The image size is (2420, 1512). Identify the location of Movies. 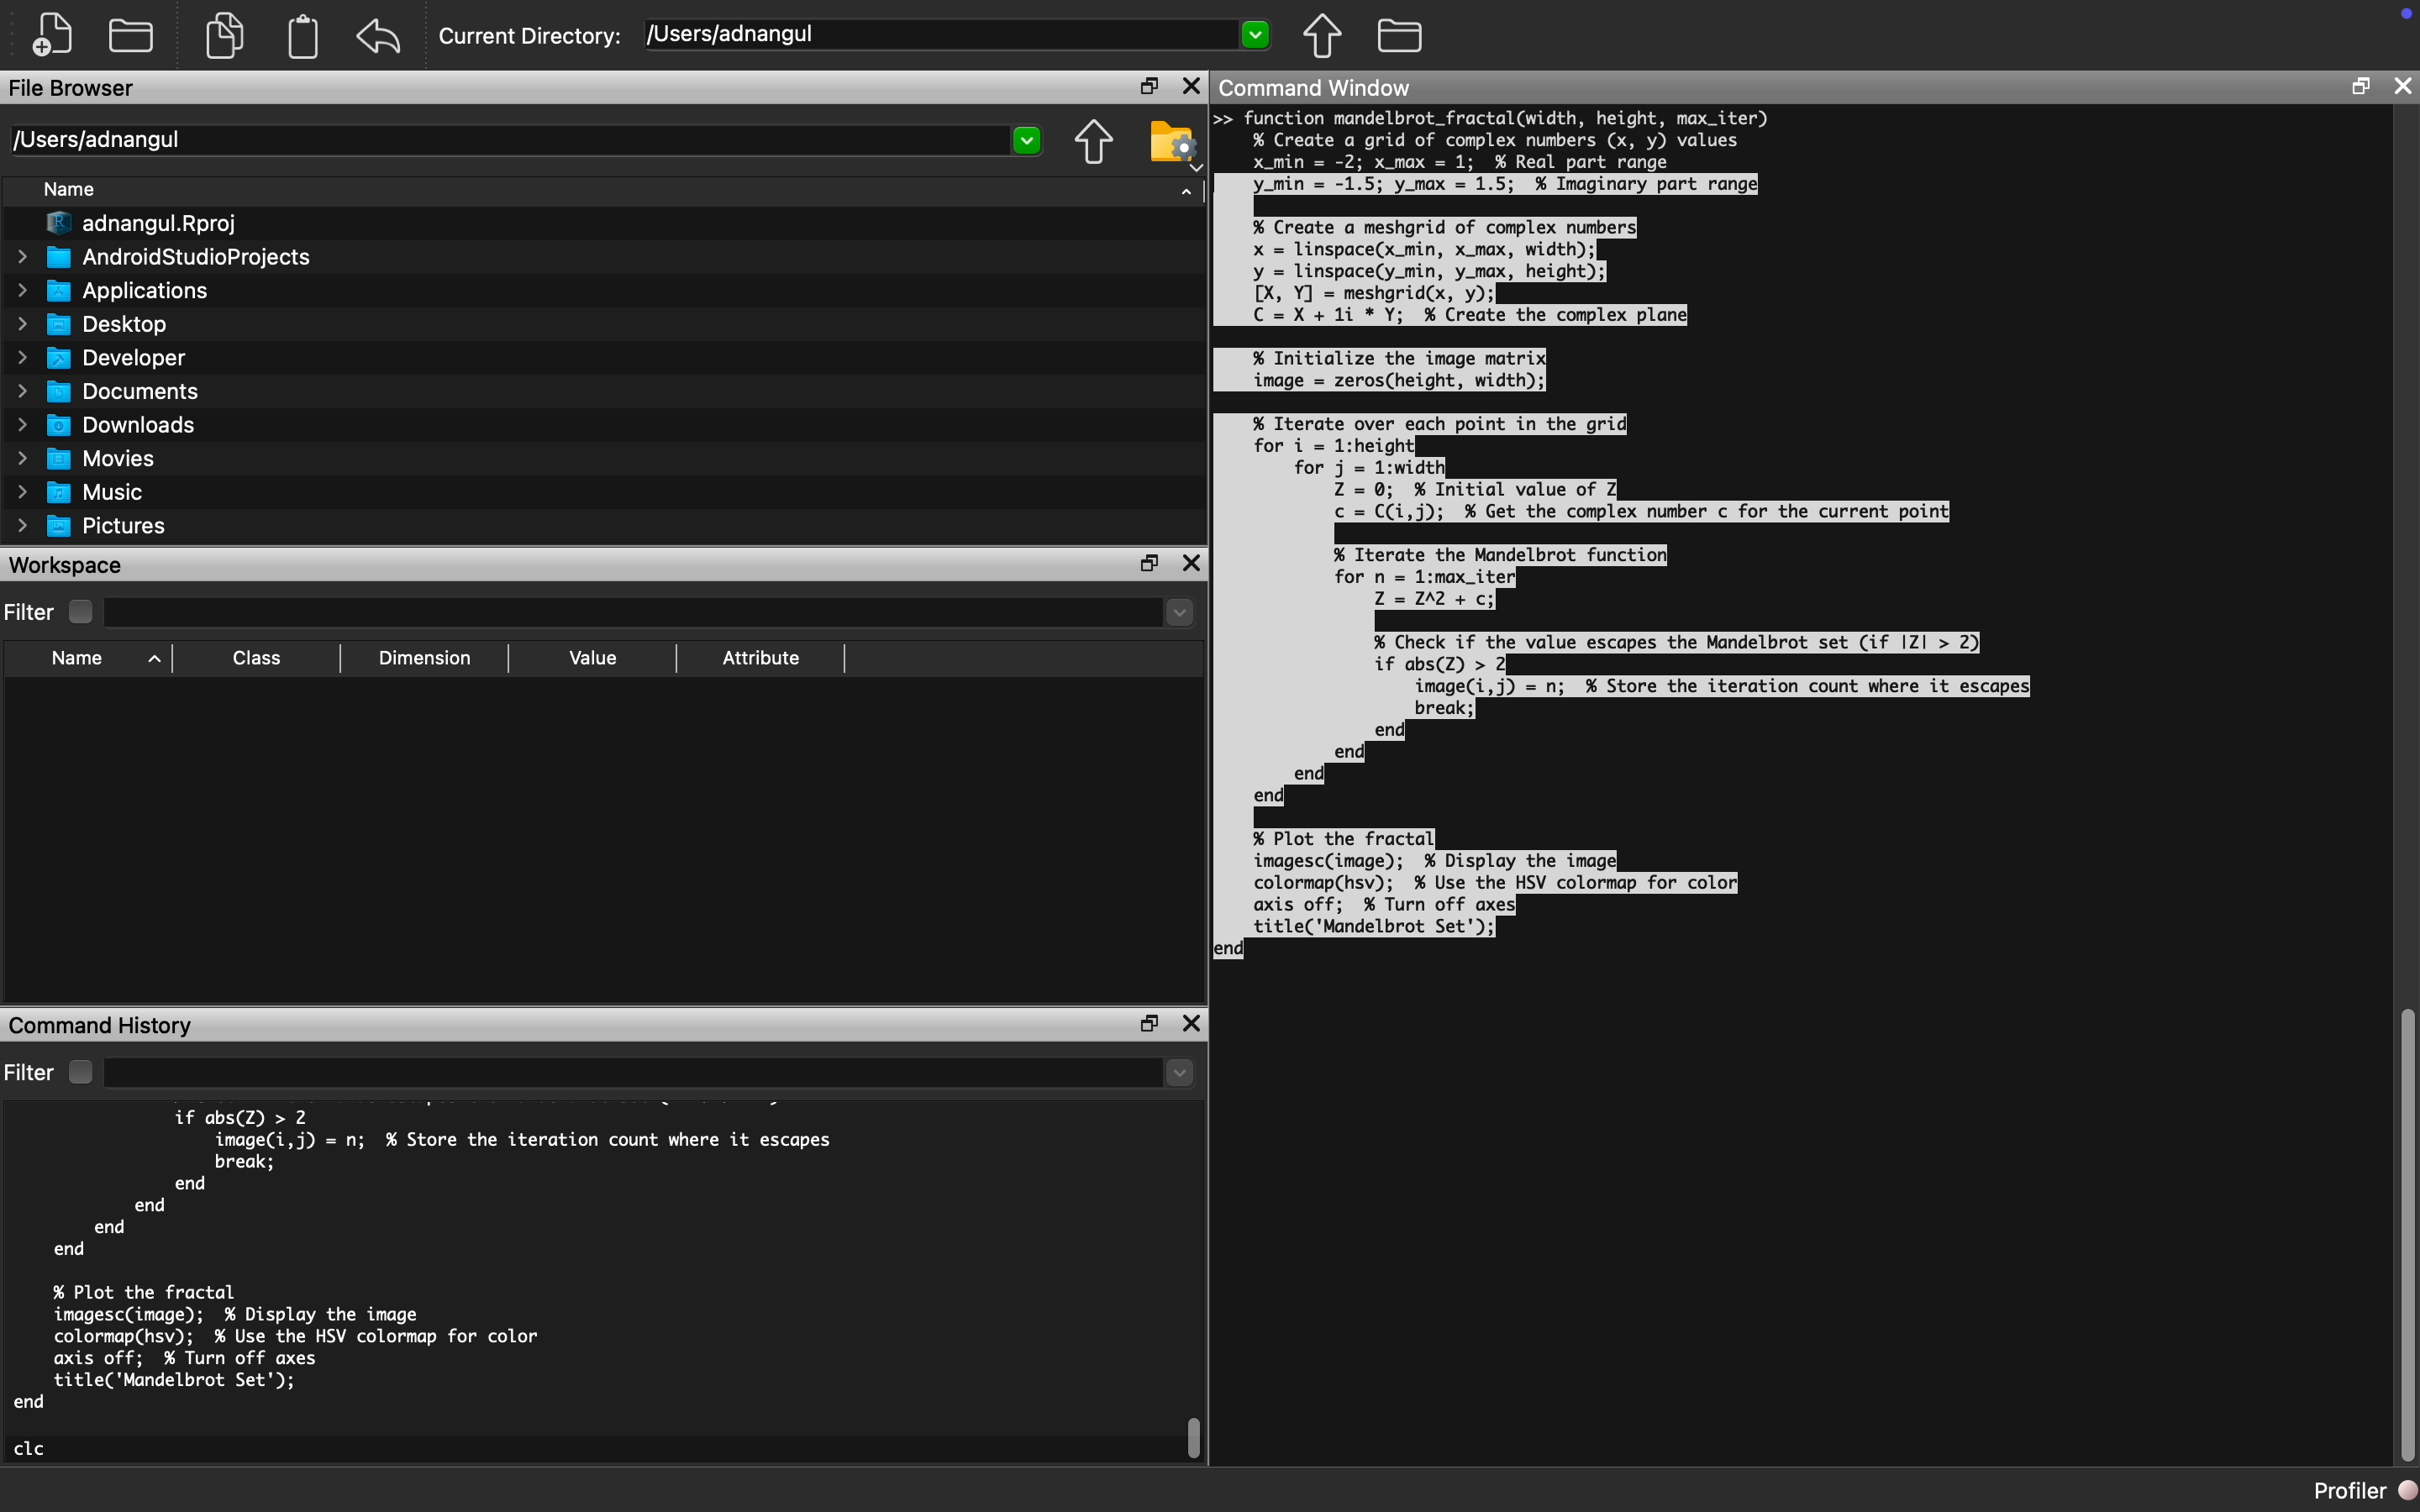
(83, 458).